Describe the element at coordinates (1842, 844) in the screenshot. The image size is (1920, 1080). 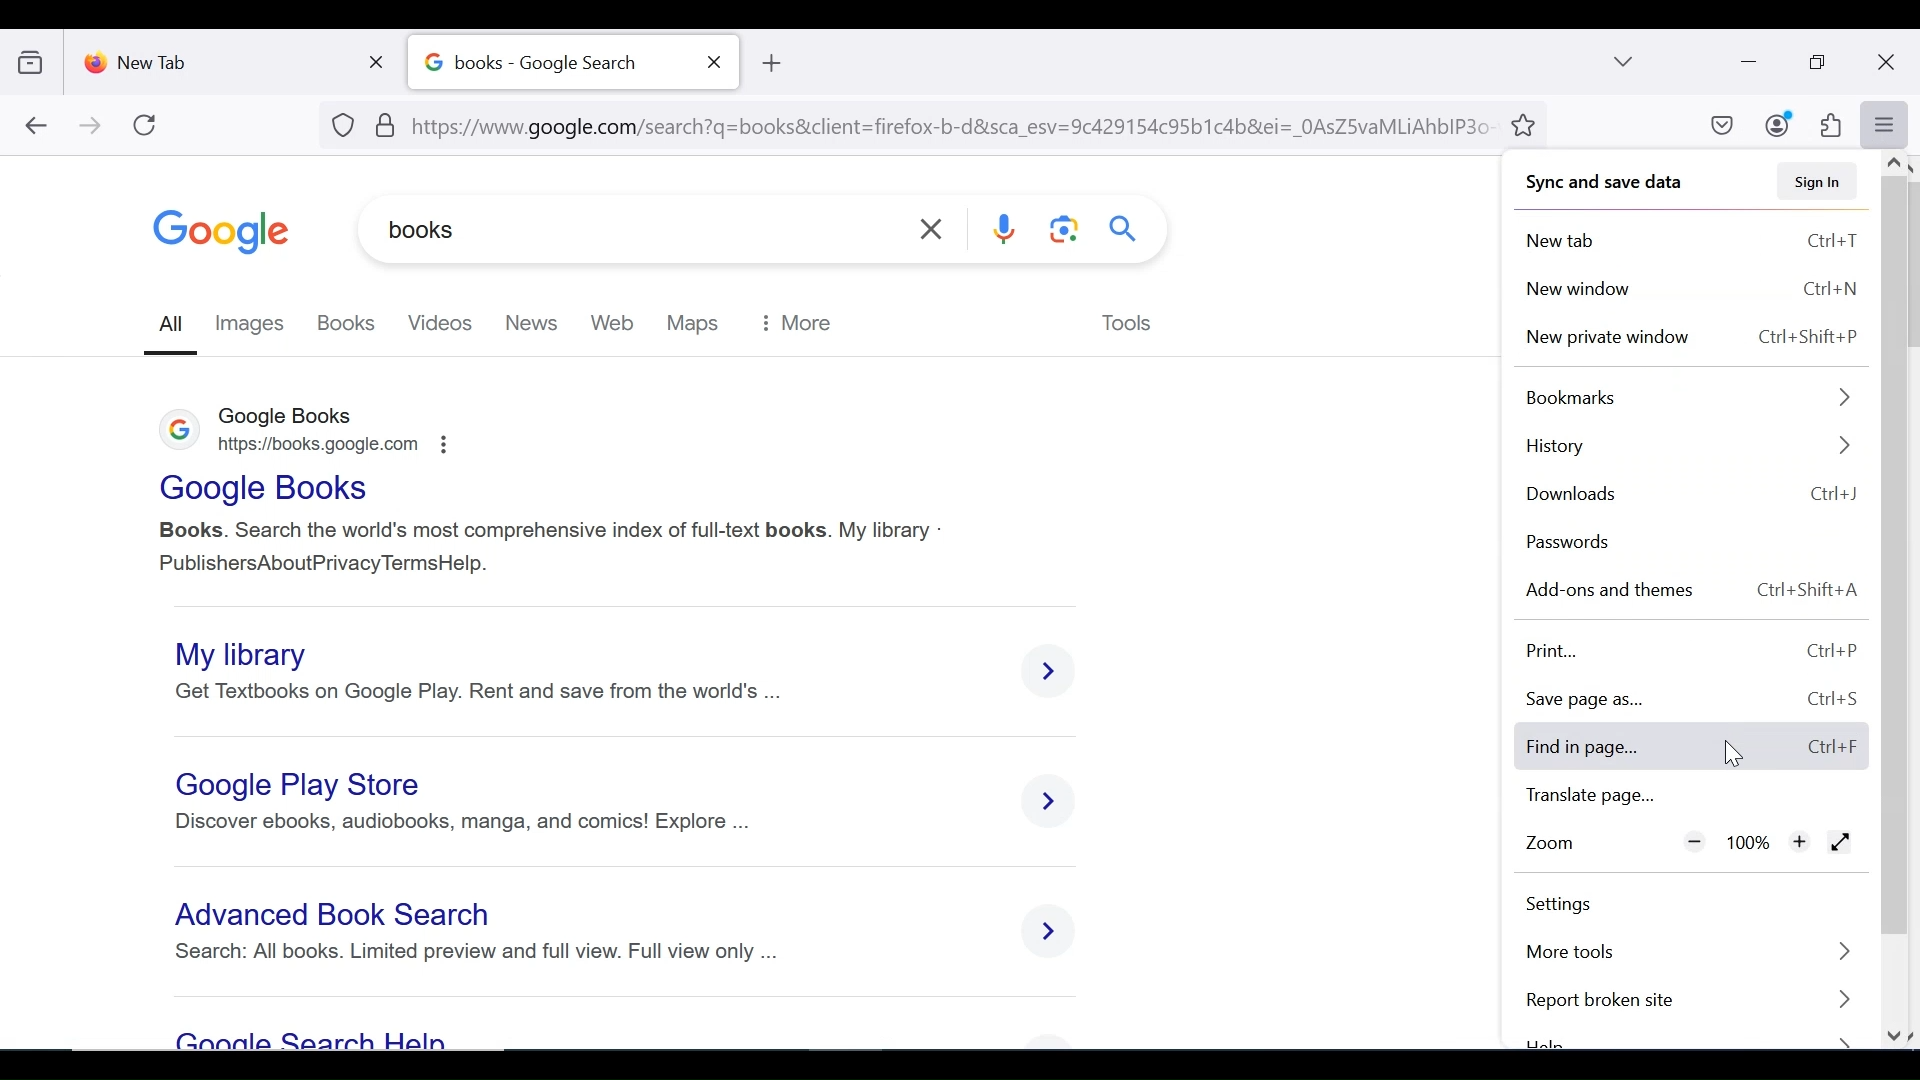
I see `fullscreen` at that location.